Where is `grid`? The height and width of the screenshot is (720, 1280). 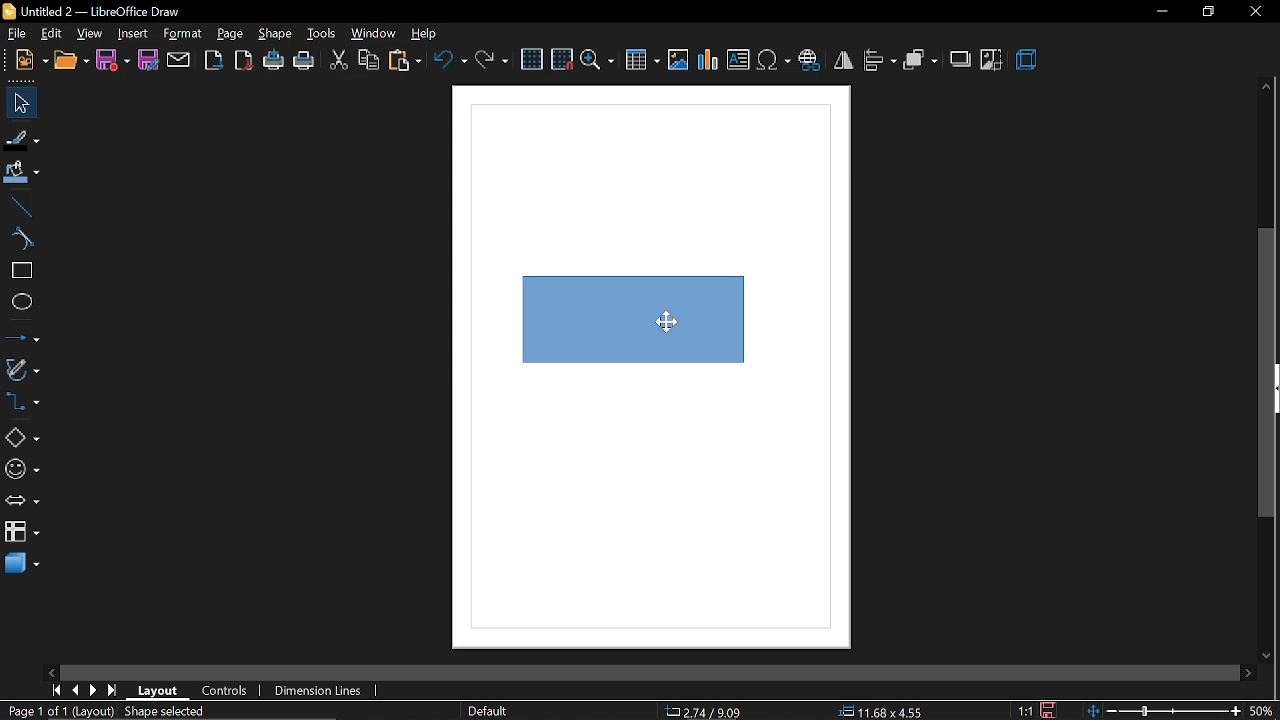 grid is located at coordinates (531, 60).